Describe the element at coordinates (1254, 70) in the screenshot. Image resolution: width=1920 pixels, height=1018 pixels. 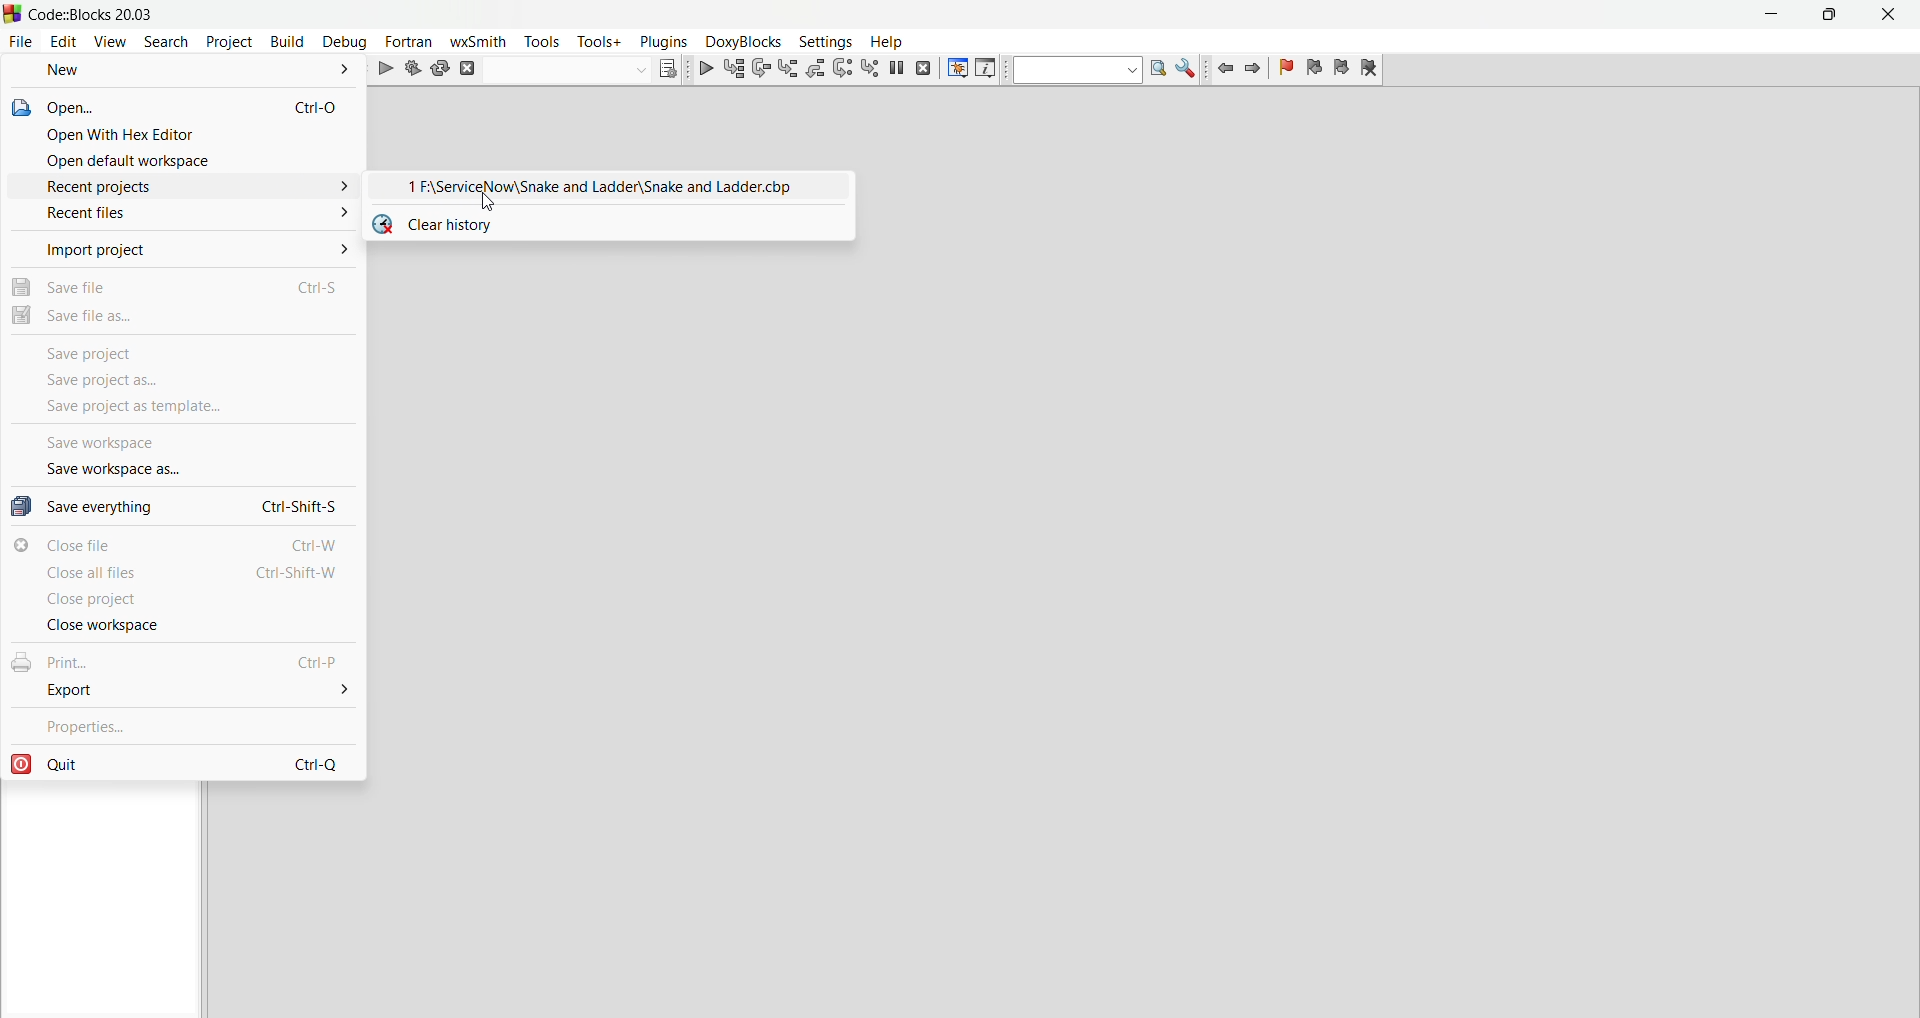
I see `jump forward` at that location.